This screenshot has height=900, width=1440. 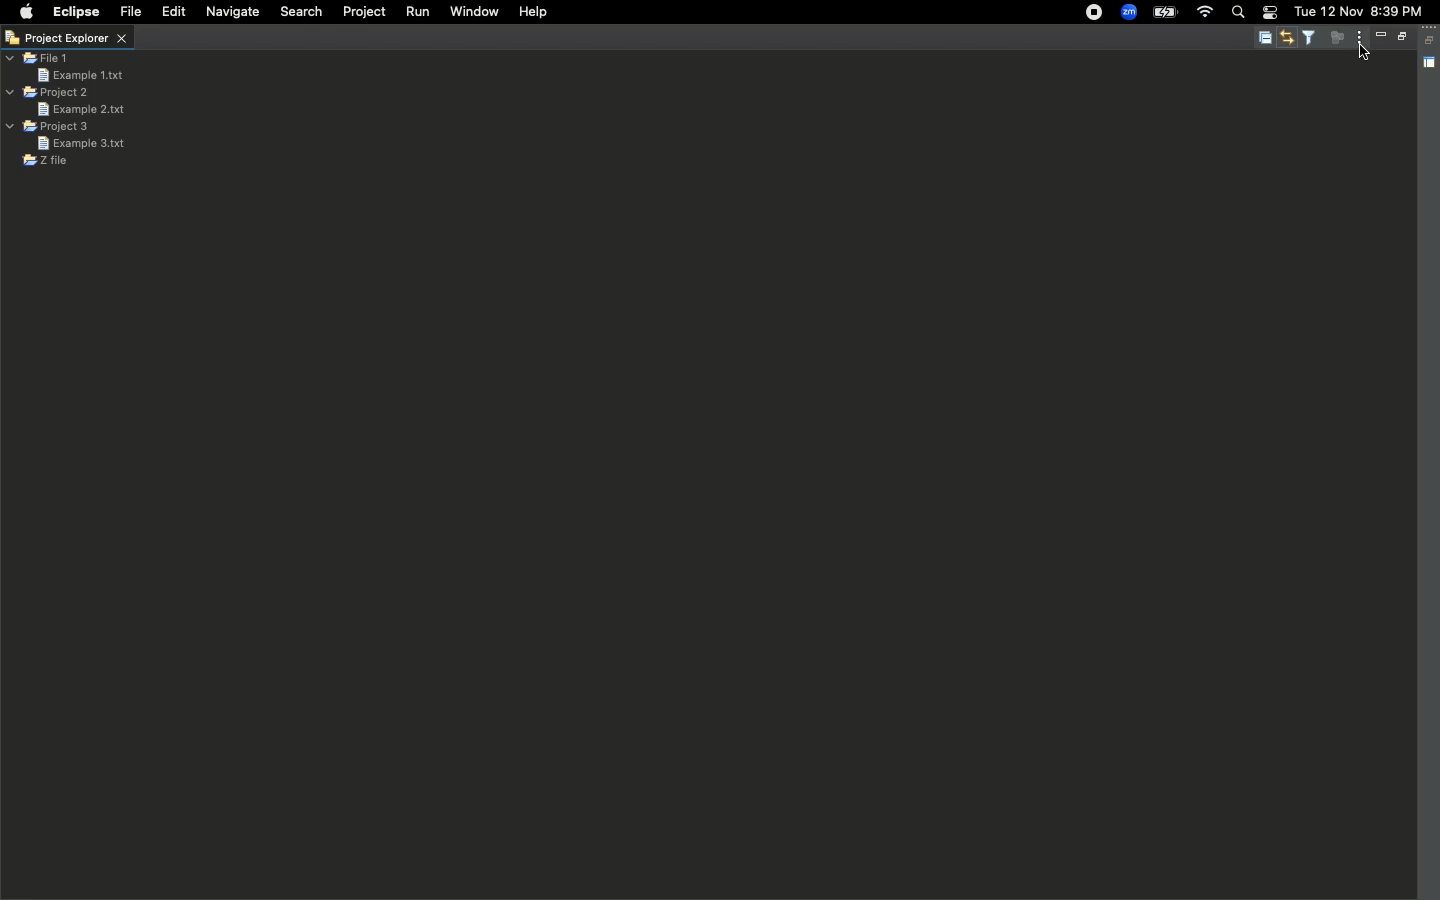 What do you see at coordinates (171, 11) in the screenshot?
I see `Edit` at bounding box center [171, 11].